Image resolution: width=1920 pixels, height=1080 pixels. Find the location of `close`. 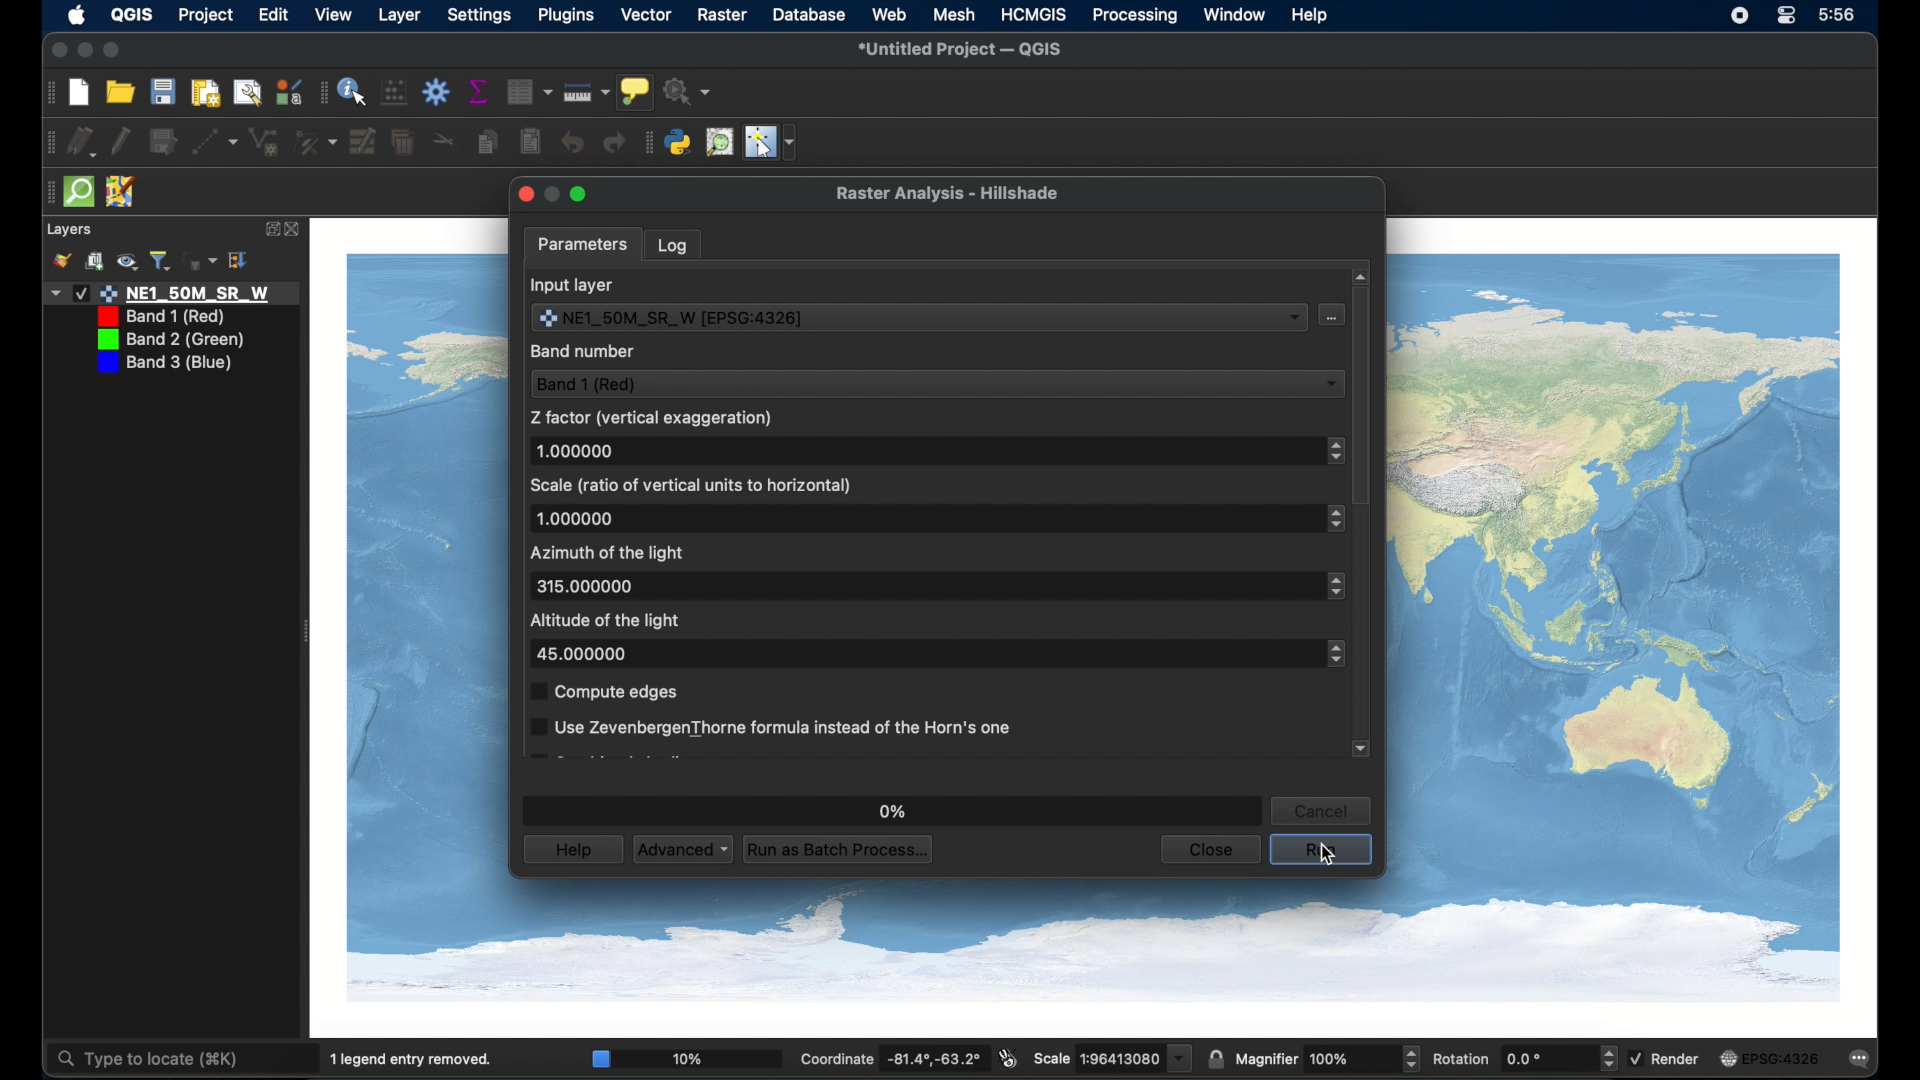

close is located at coordinates (295, 230).